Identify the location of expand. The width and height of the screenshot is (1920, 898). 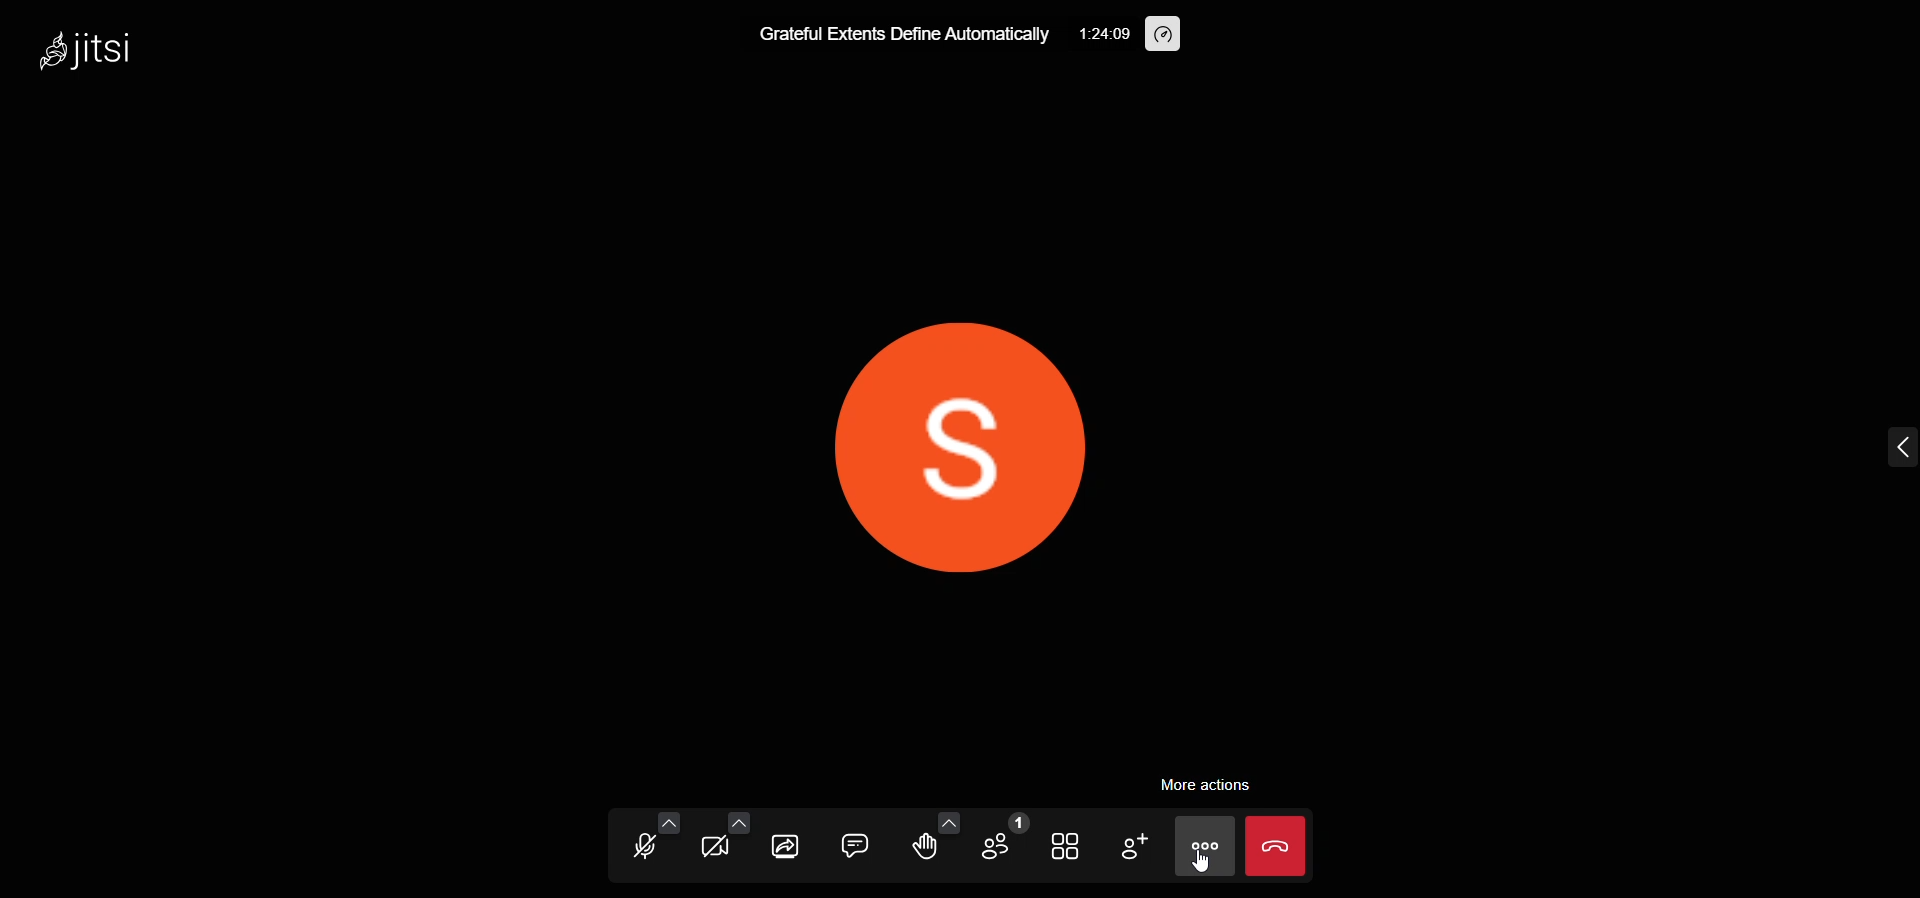
(1896, 449).